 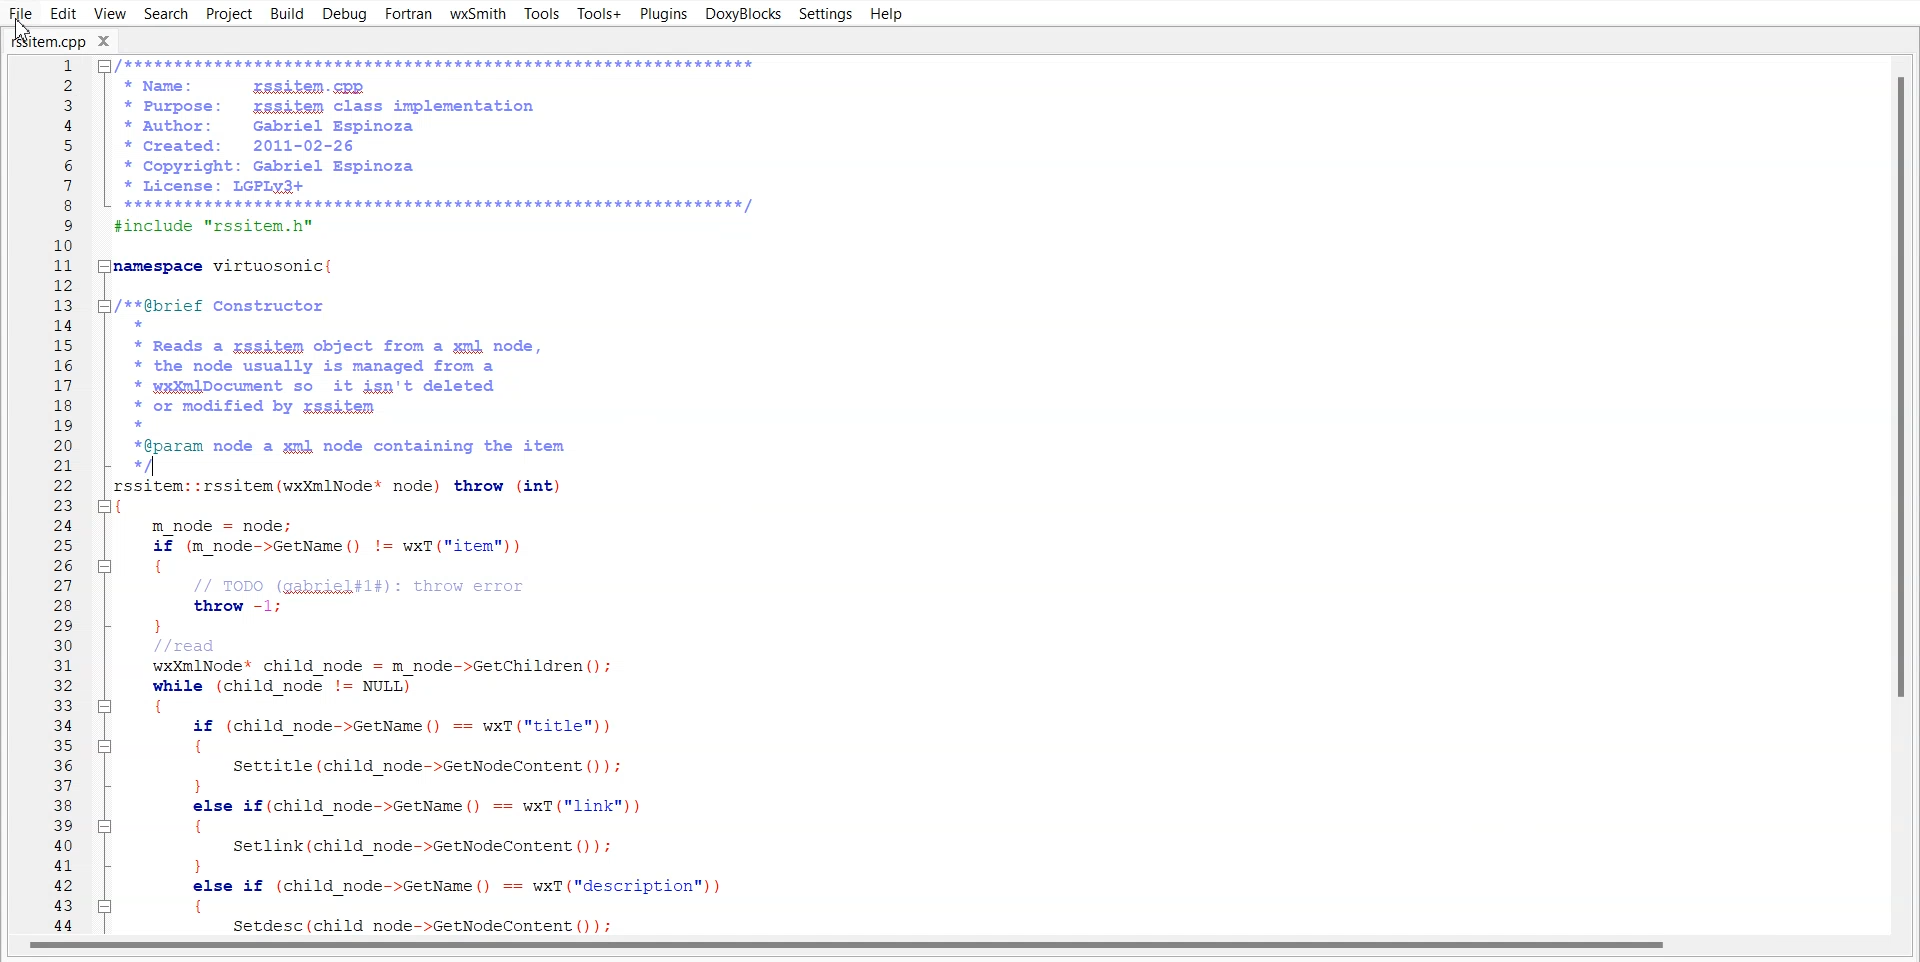 What do you see at coordinates (106, 747) in the screenshot?
I see `Collapse` at bounding box center [106, 747].